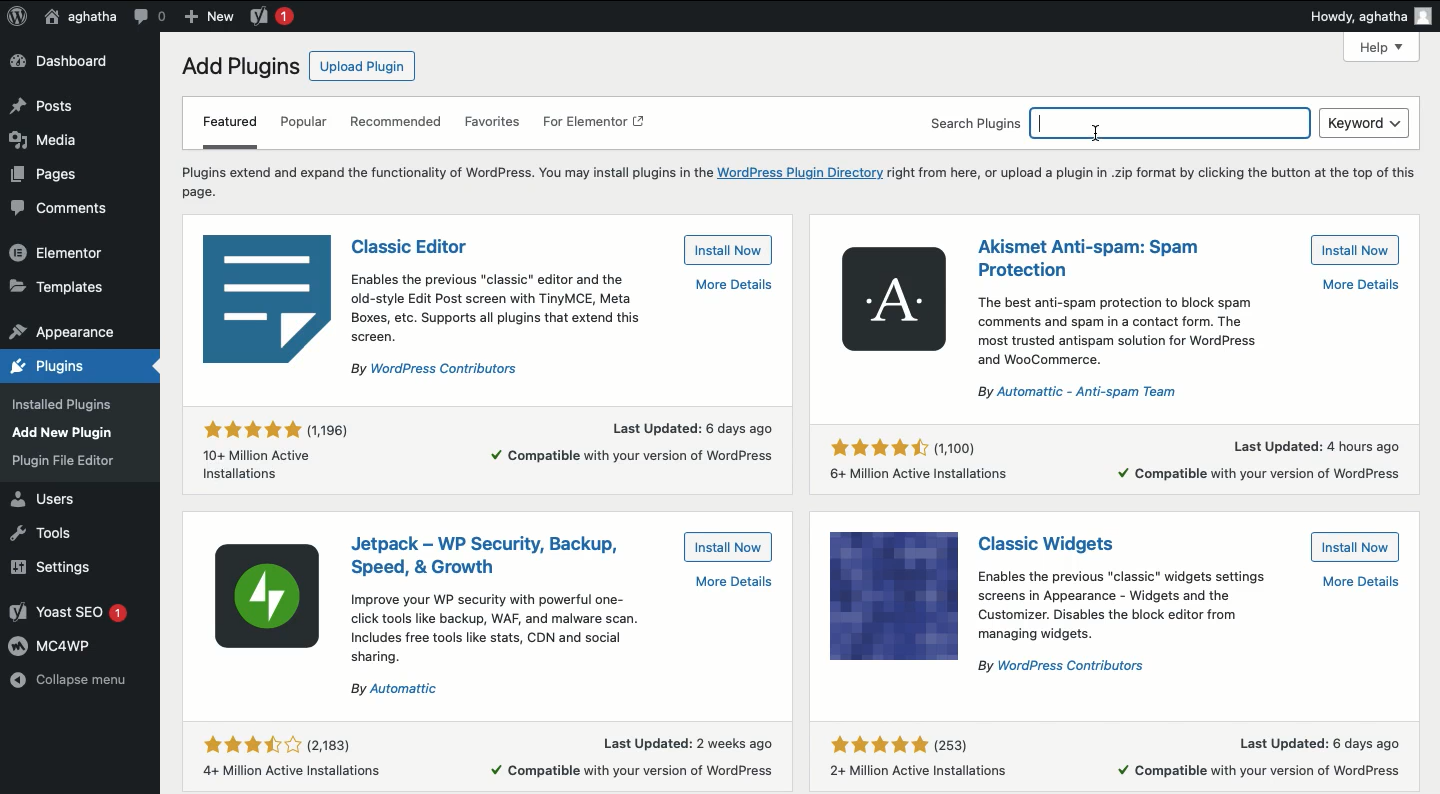  What do you see at coordinates (50, 534) in the screenshot?
I see `Tools` at bounding box center [50, 534].